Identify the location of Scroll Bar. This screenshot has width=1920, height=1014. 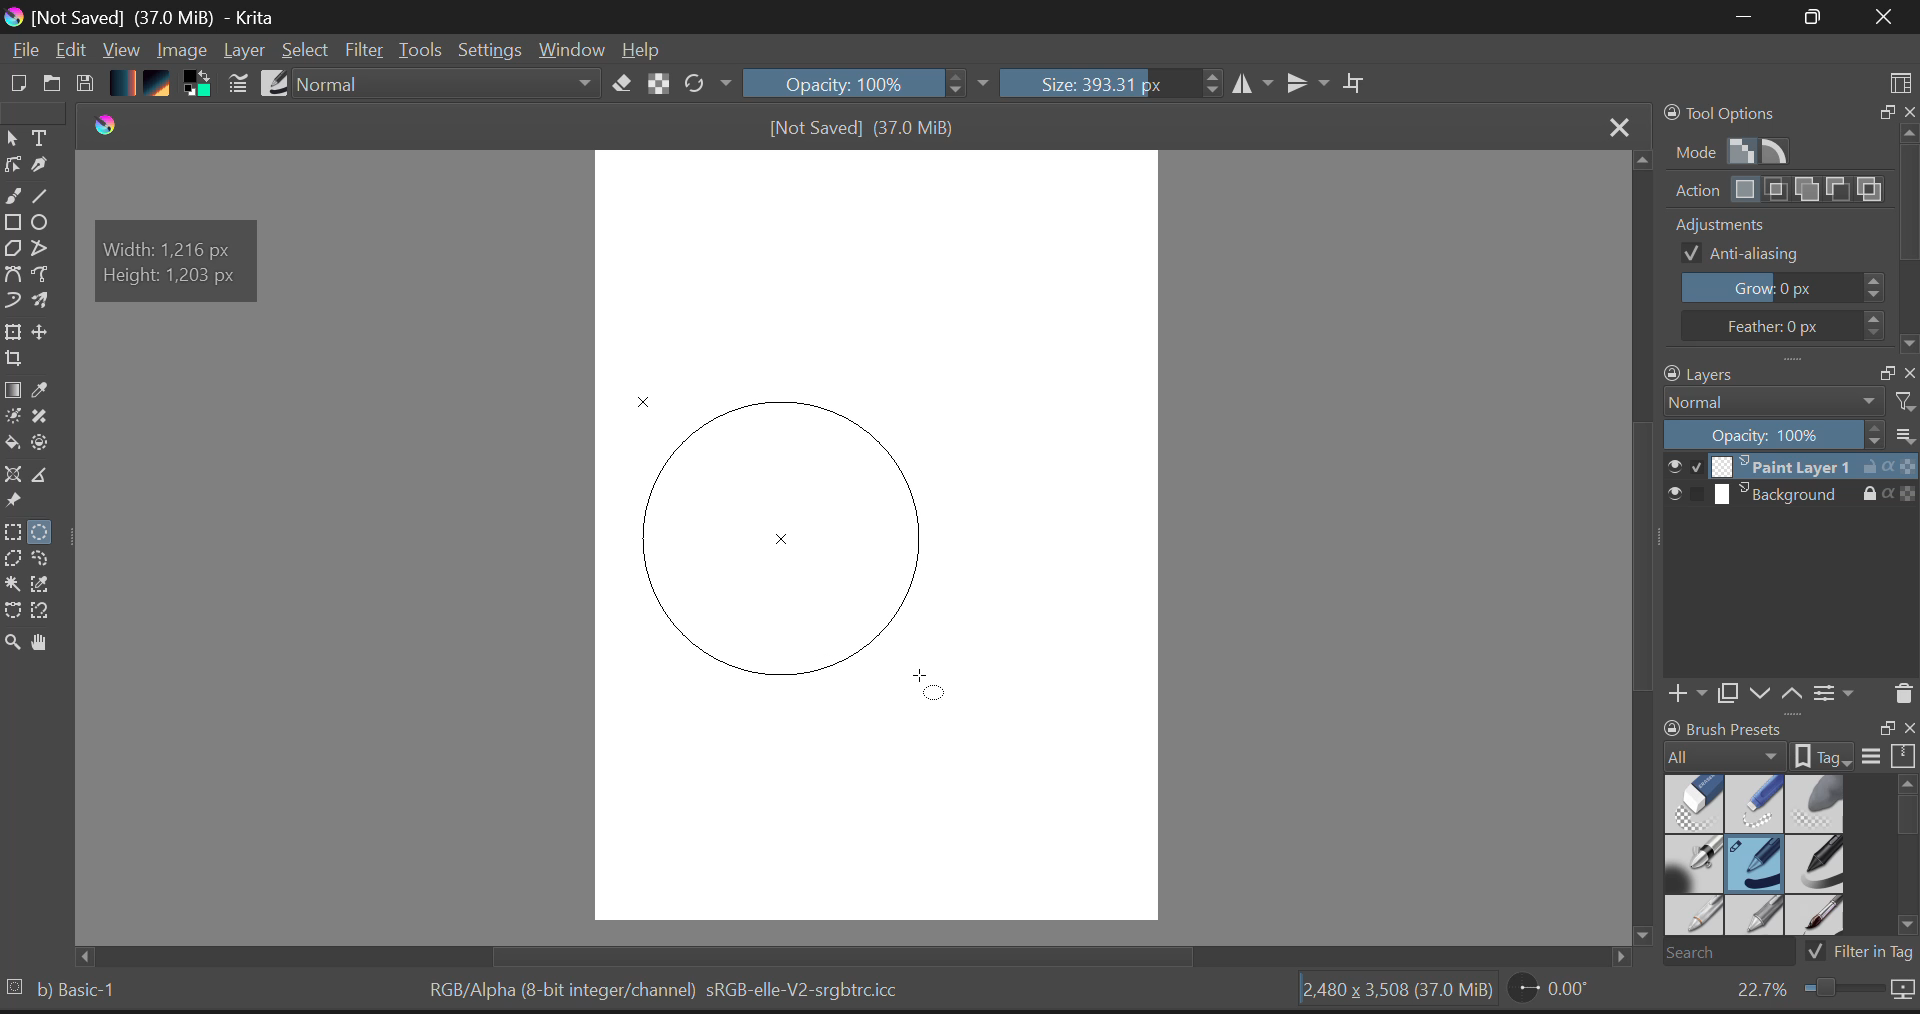
(862, 955).